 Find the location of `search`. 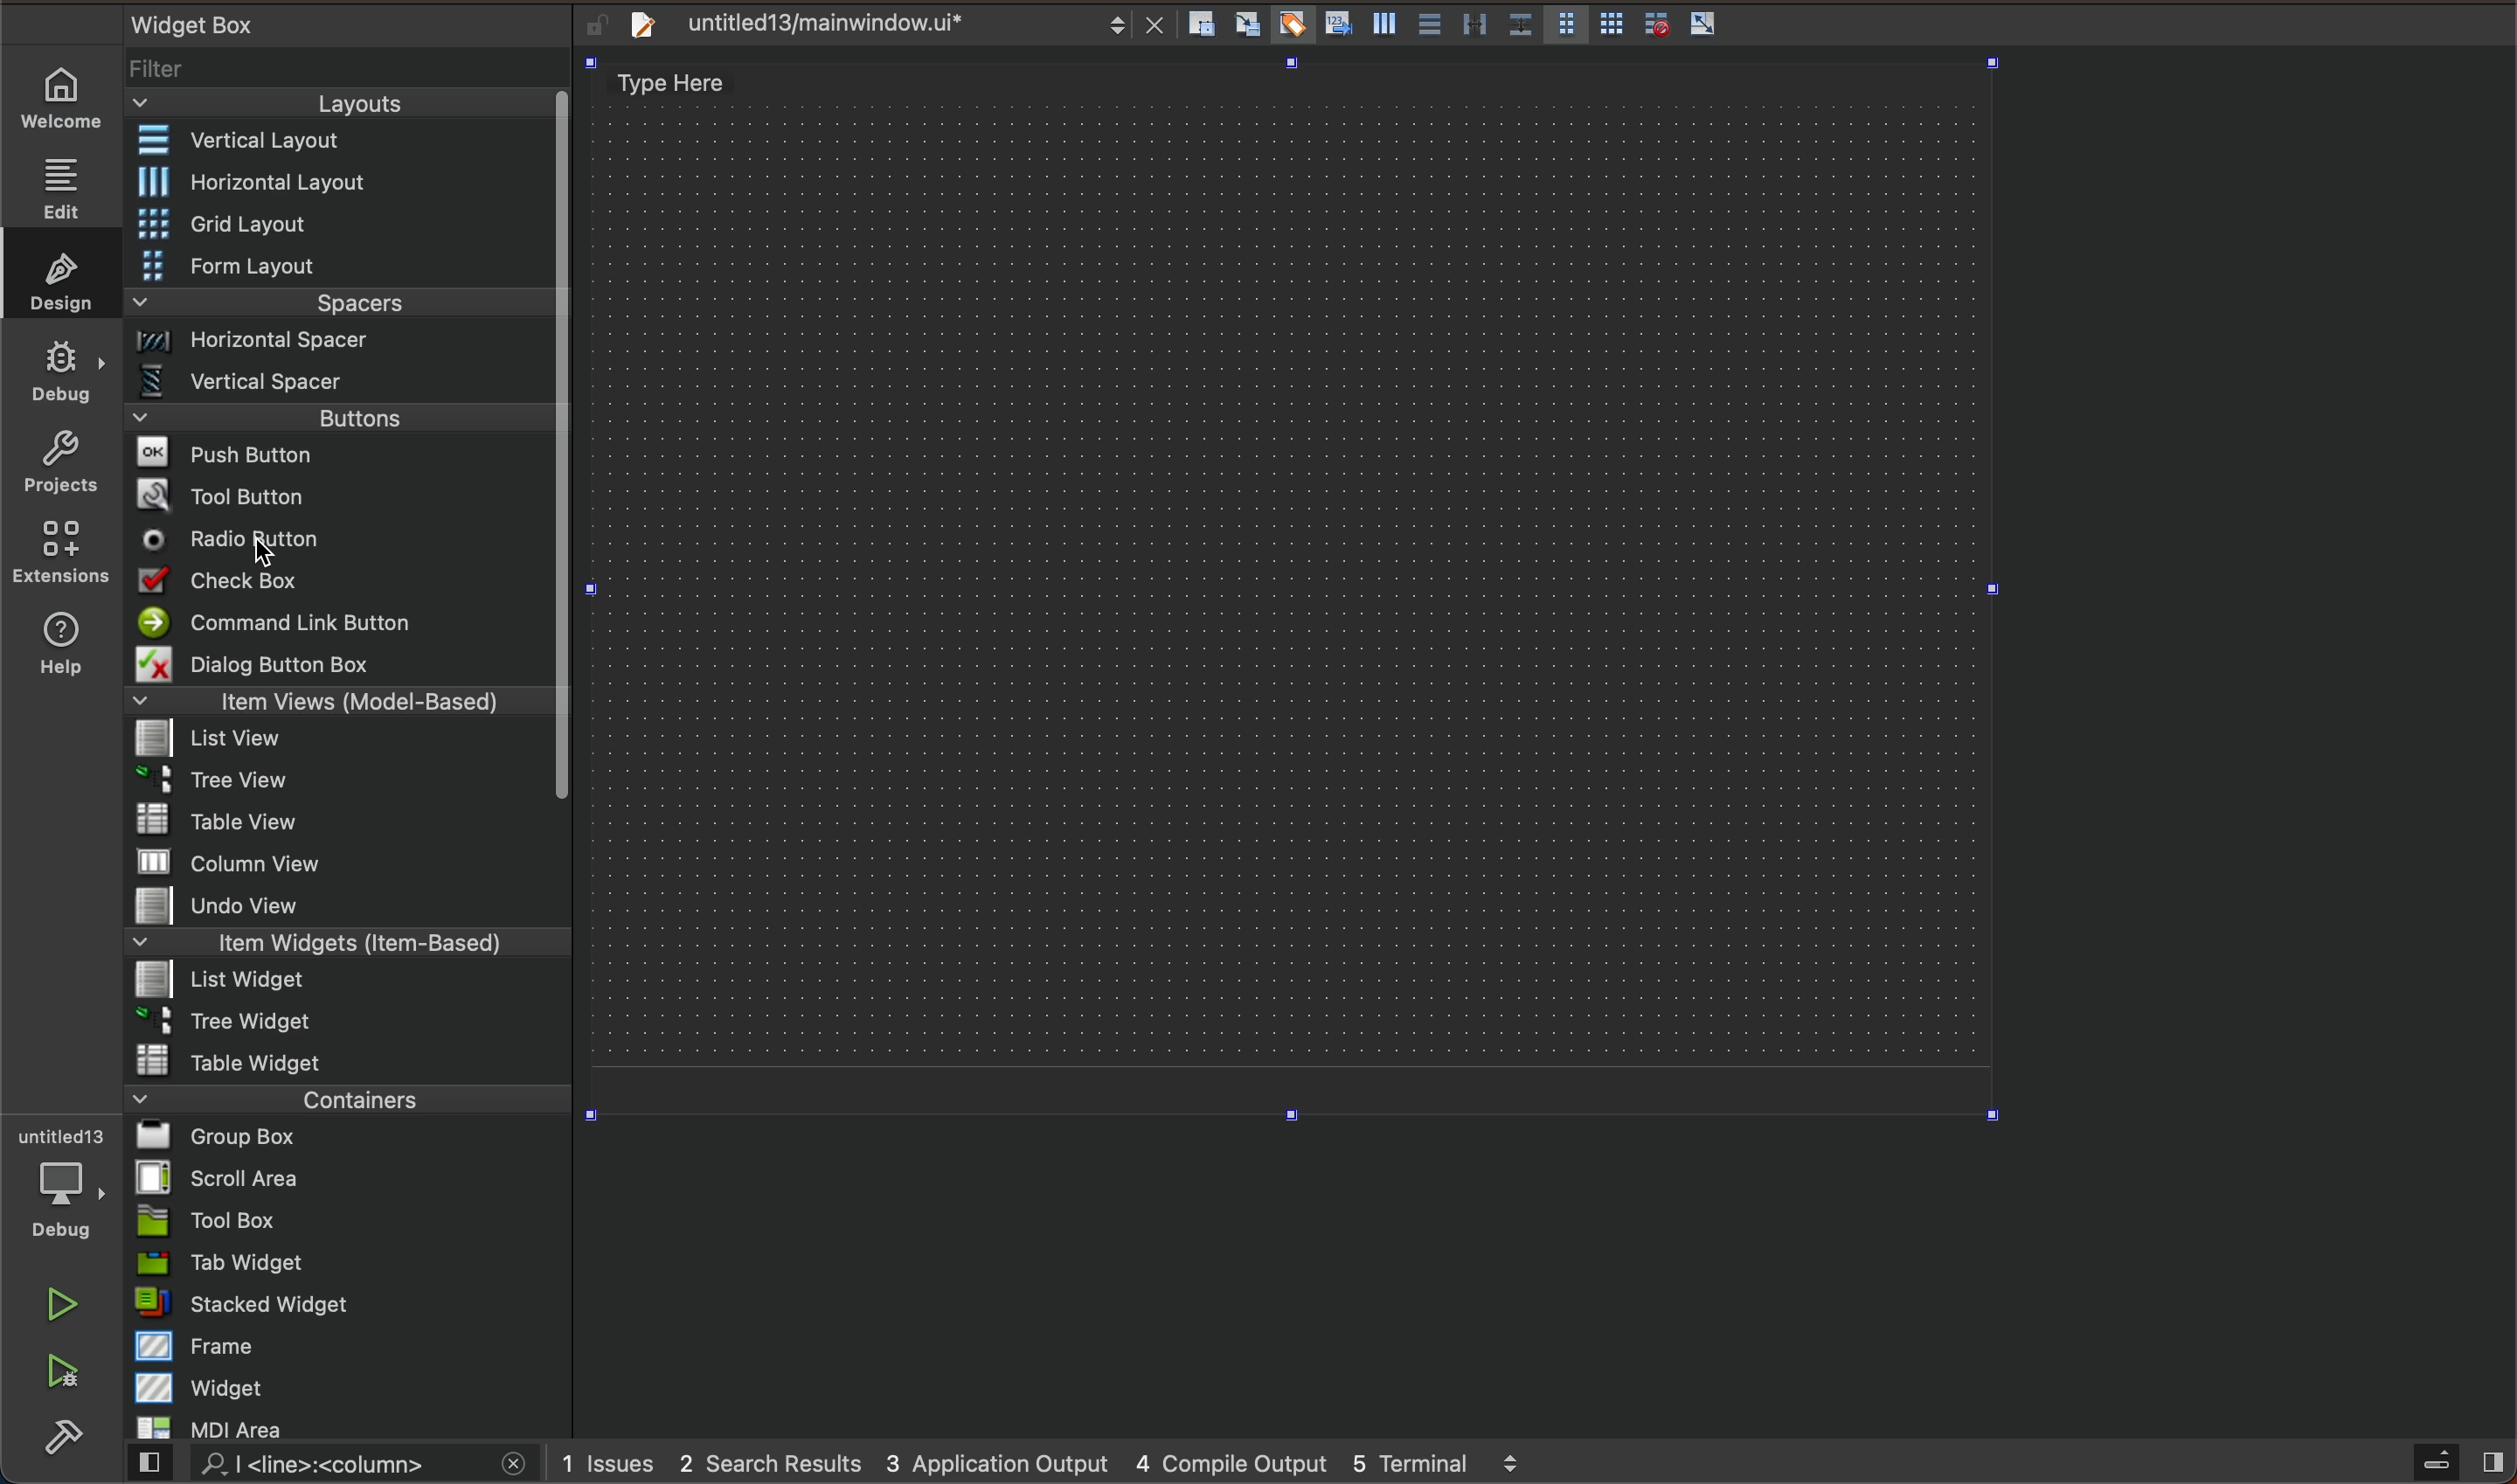

search is located at coordinates (323, 1465).